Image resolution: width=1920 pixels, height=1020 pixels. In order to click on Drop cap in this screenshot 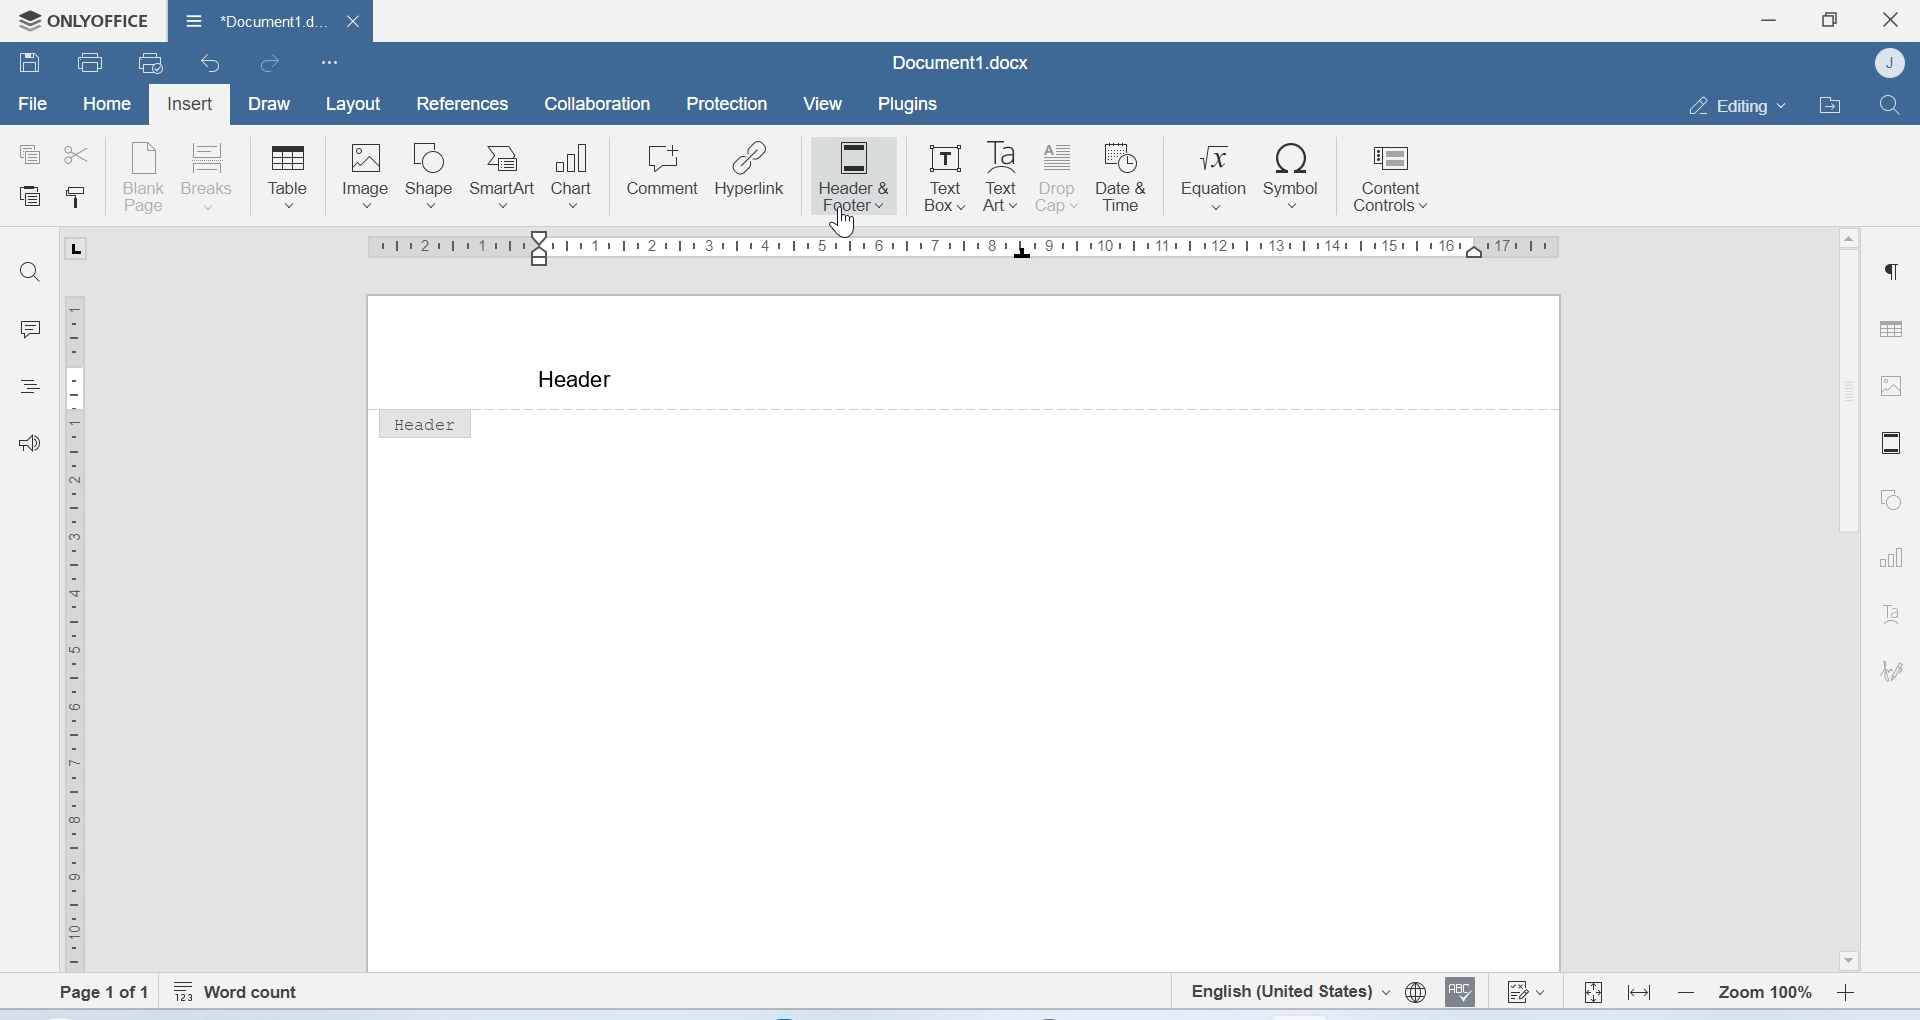, I will do `click(1059, 177)`.